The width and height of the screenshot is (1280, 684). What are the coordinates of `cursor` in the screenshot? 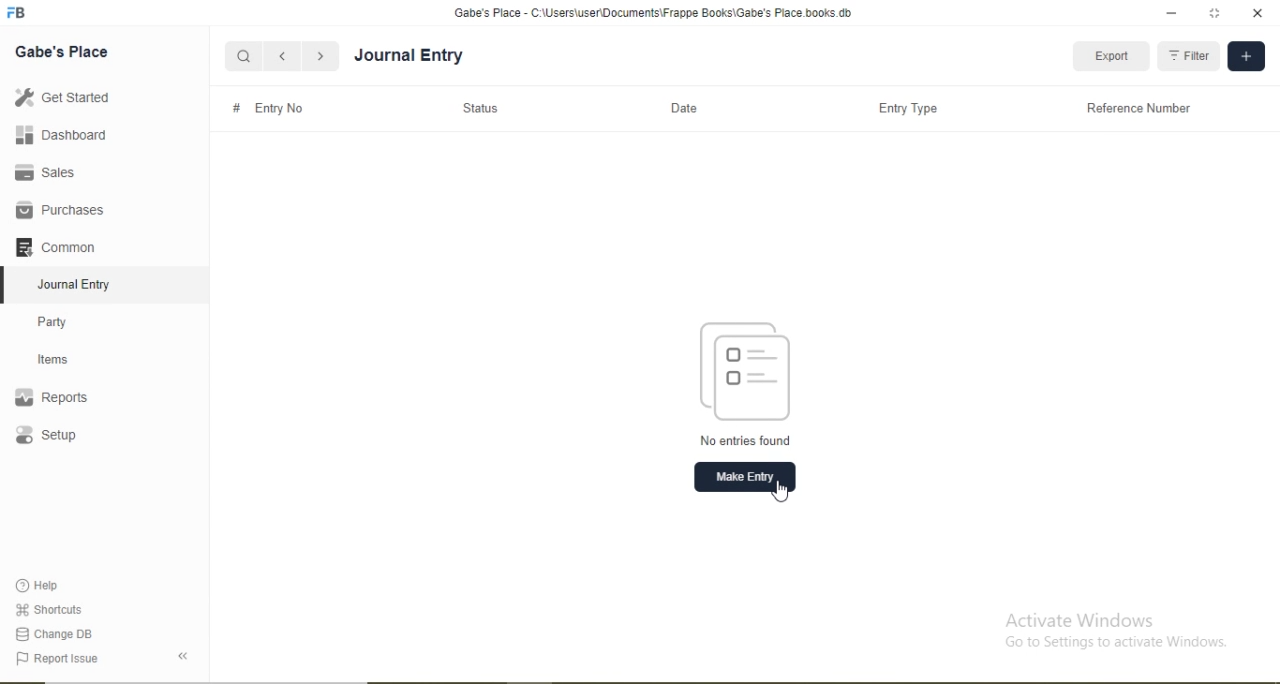 It's located at (780, 491).